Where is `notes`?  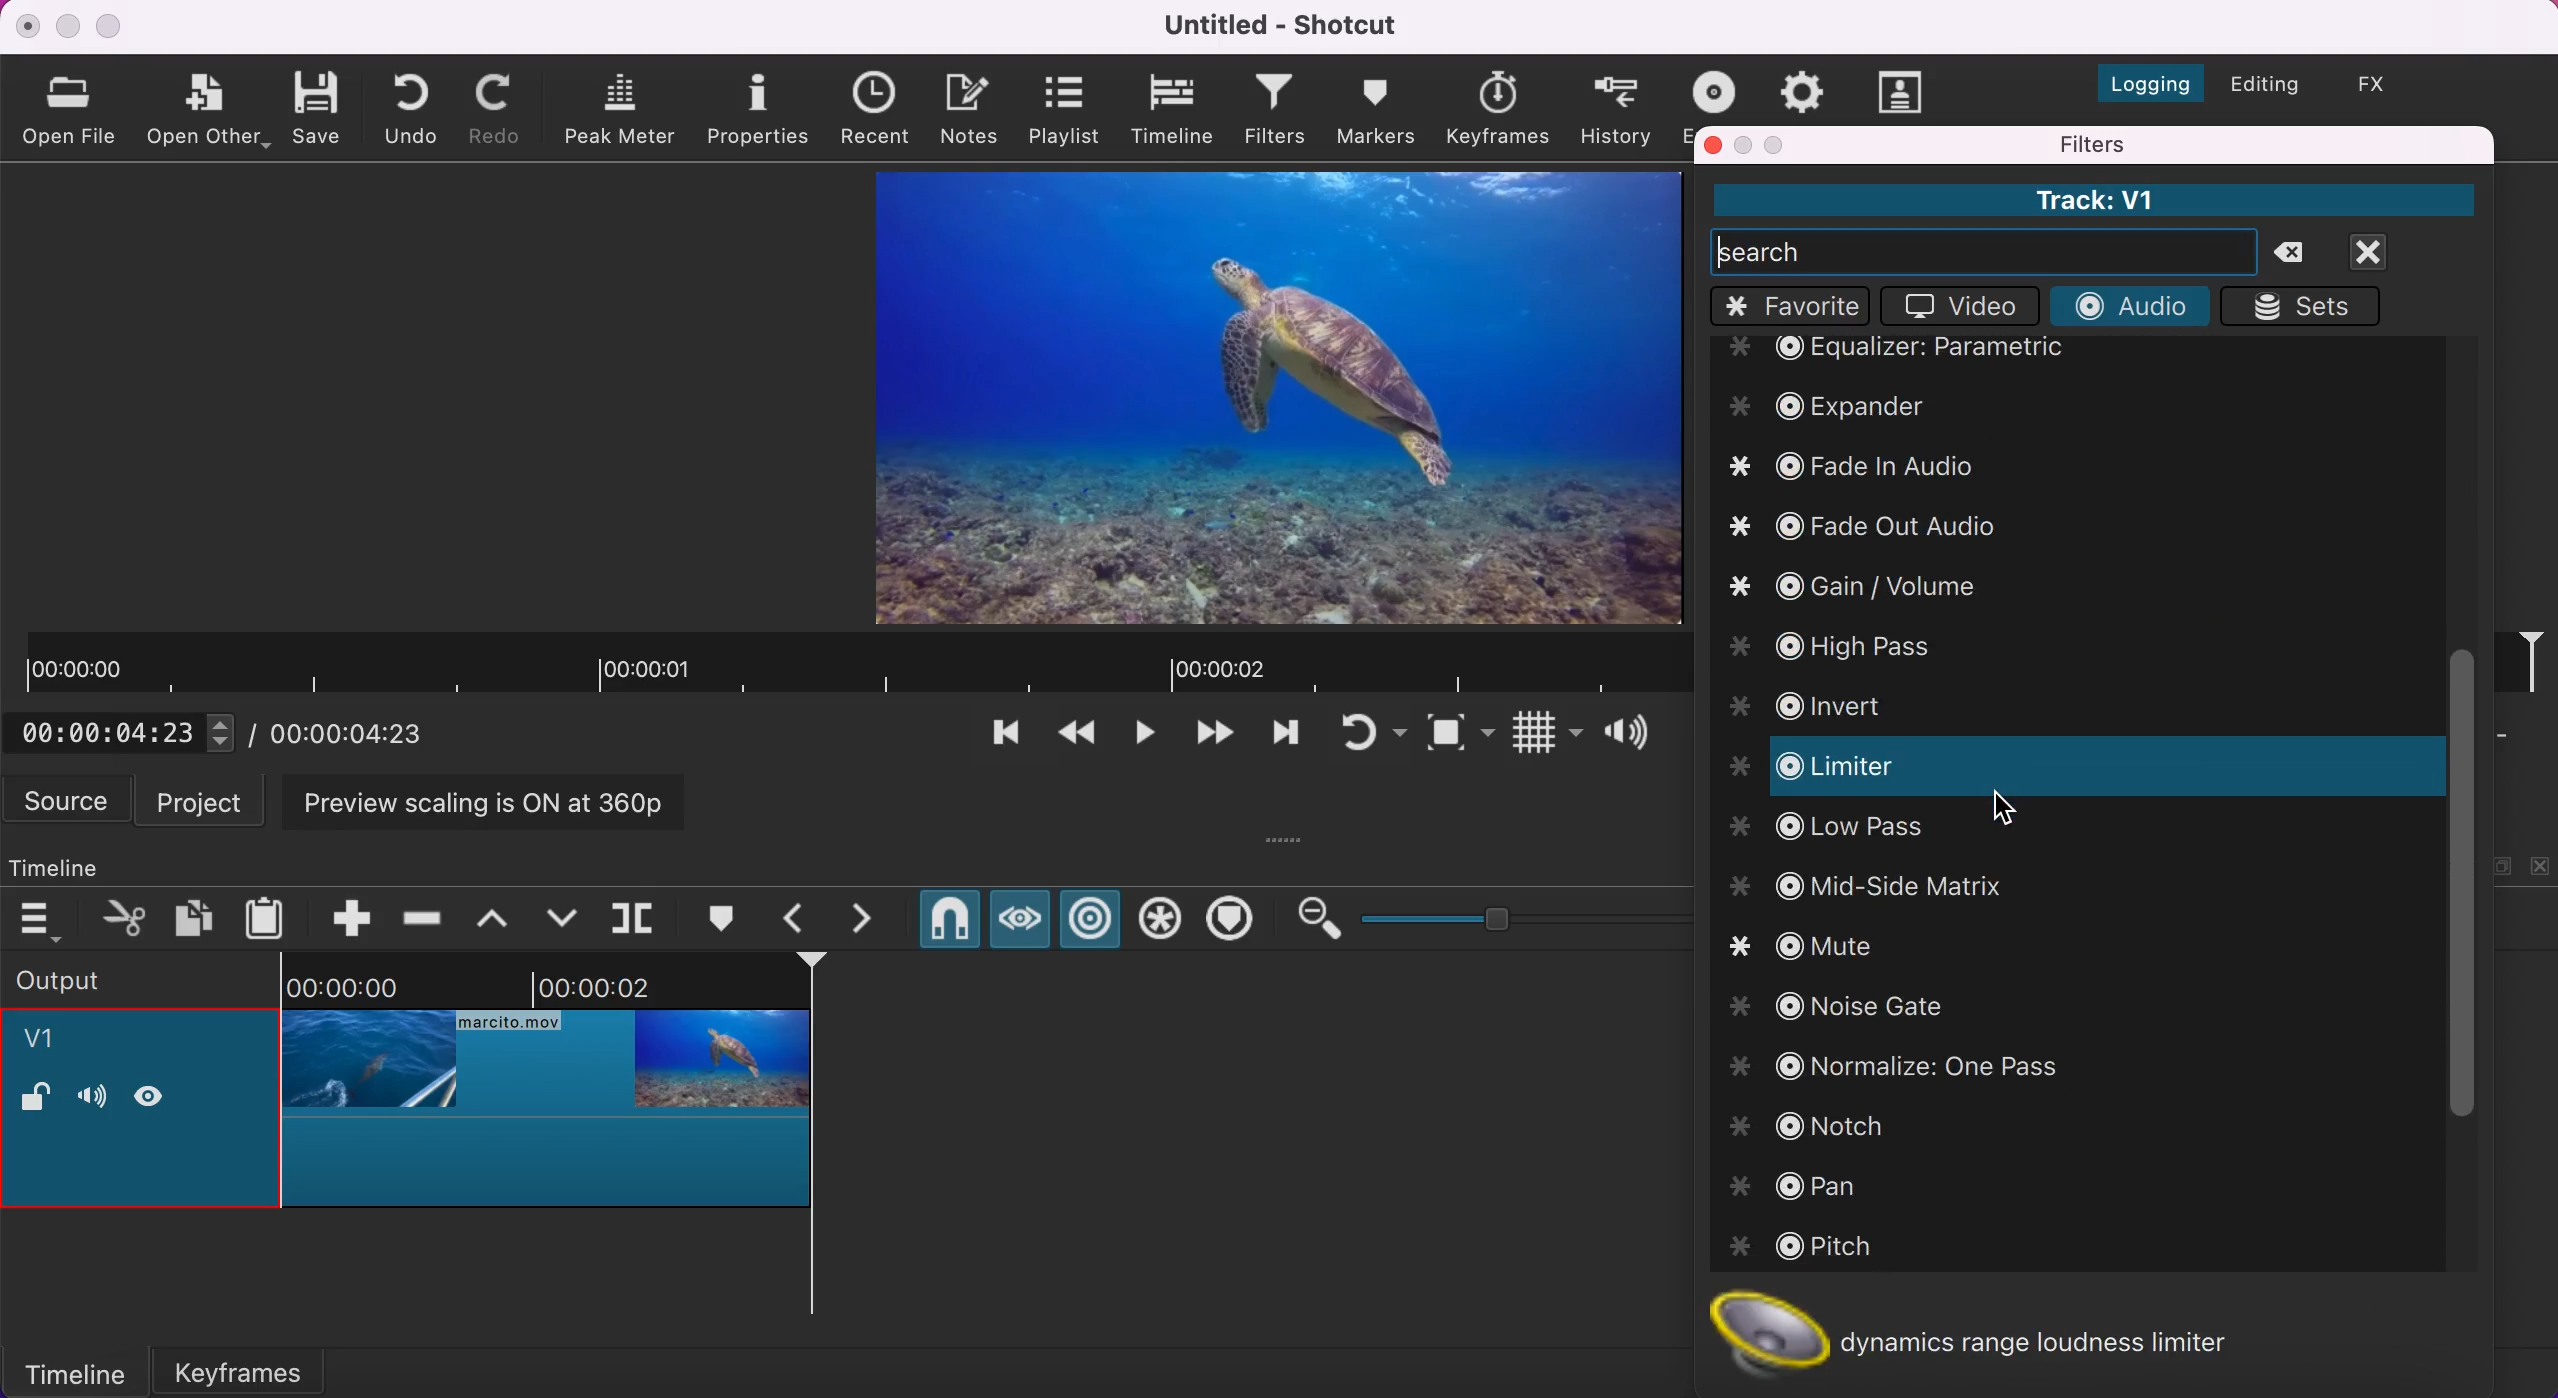
notes is located at coordinates (974, 106).